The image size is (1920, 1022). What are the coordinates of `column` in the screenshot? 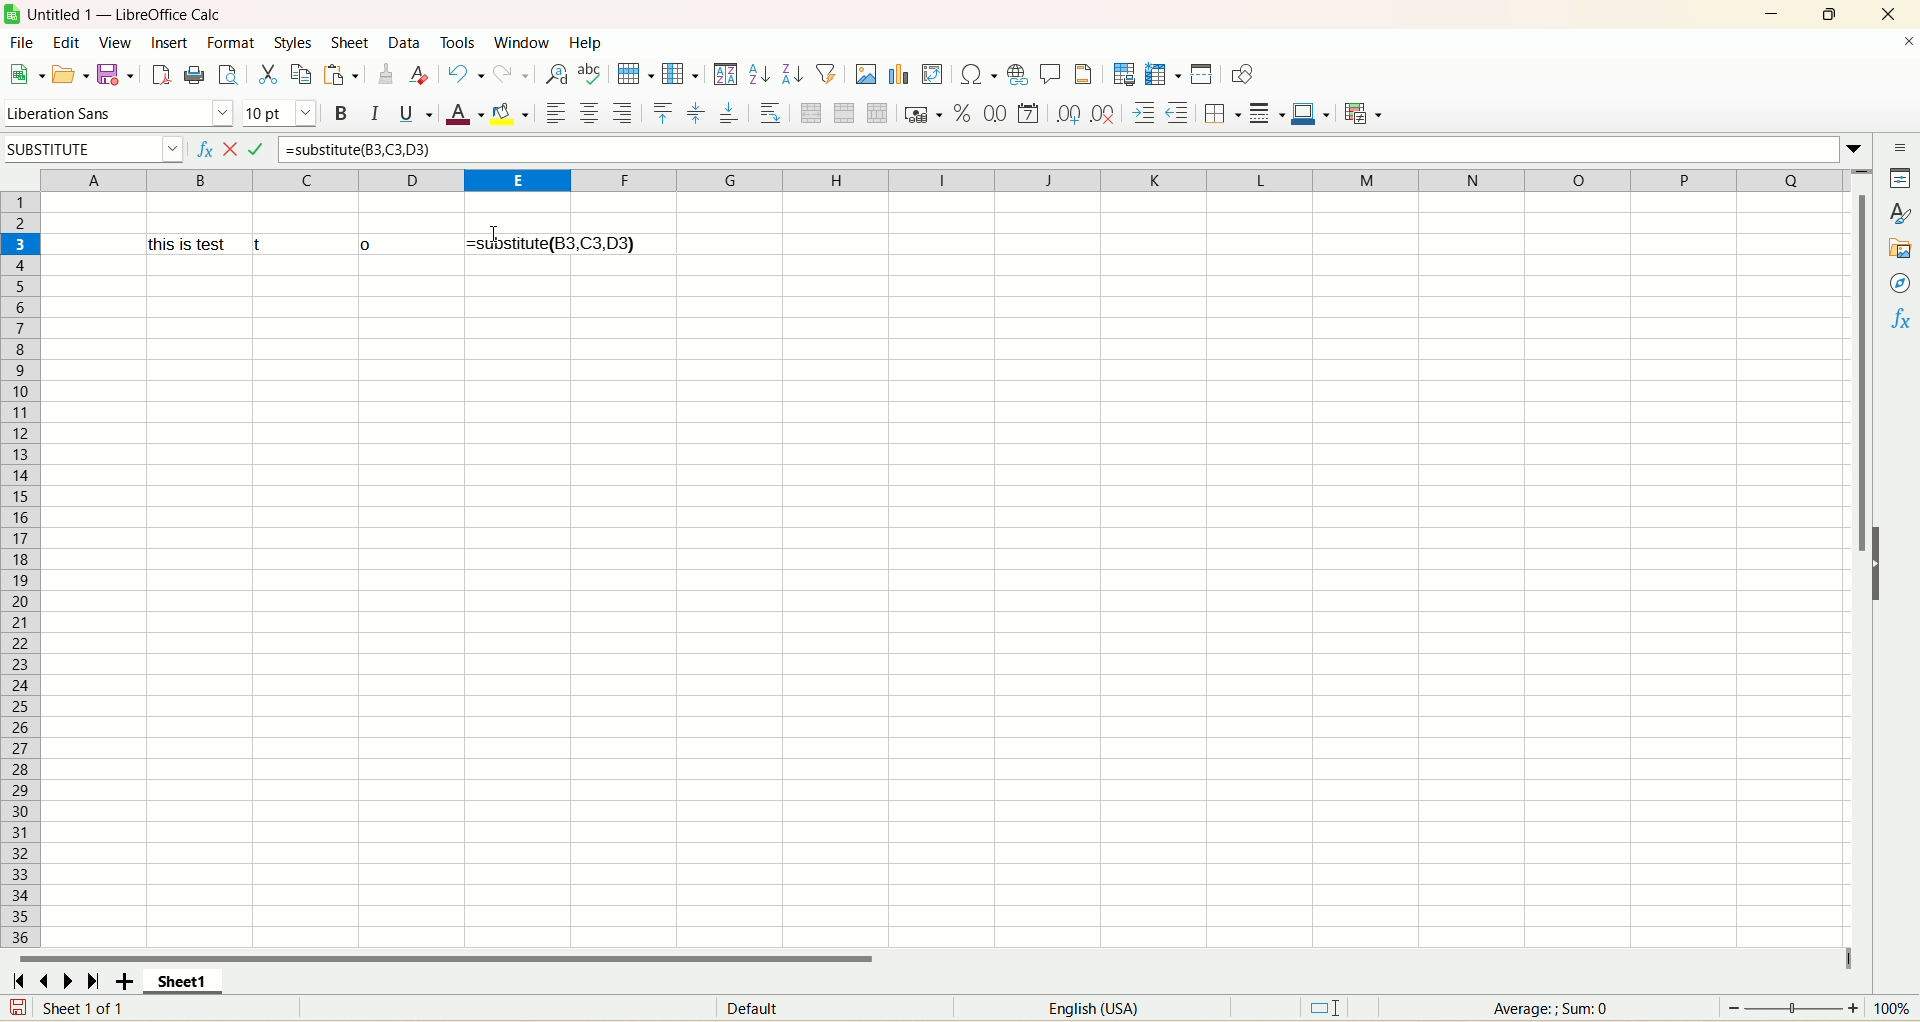 It's located at (682, 73).